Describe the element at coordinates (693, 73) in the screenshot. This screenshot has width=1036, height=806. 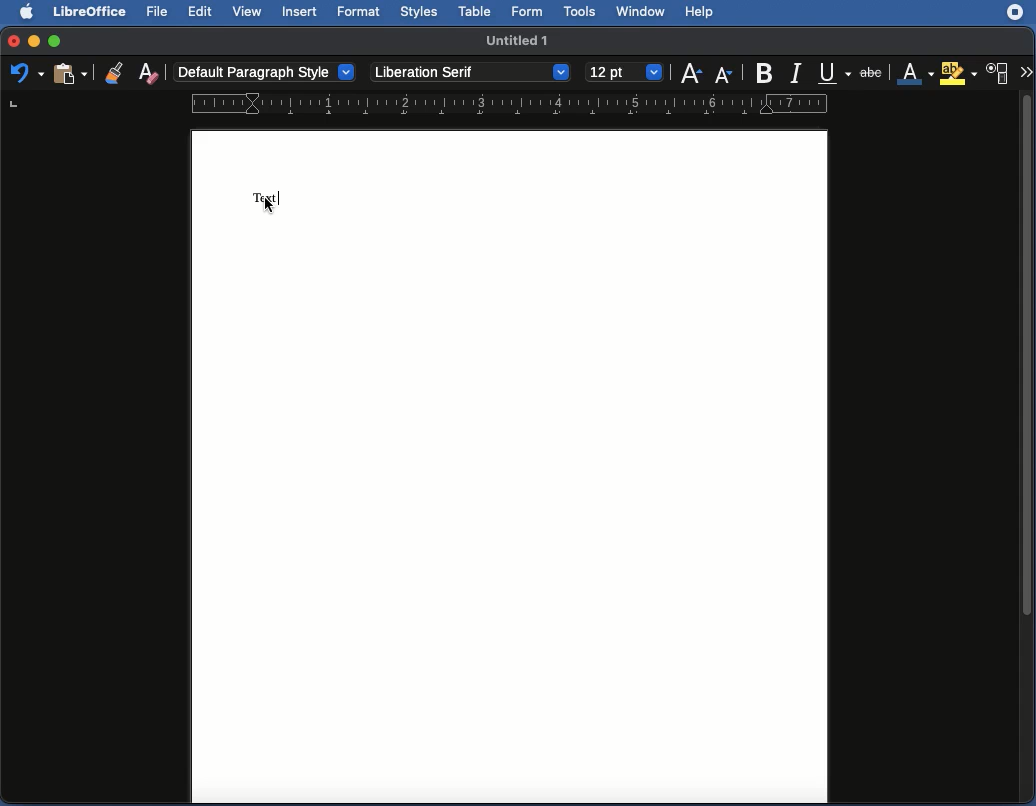
I see `Size increase` at that location.